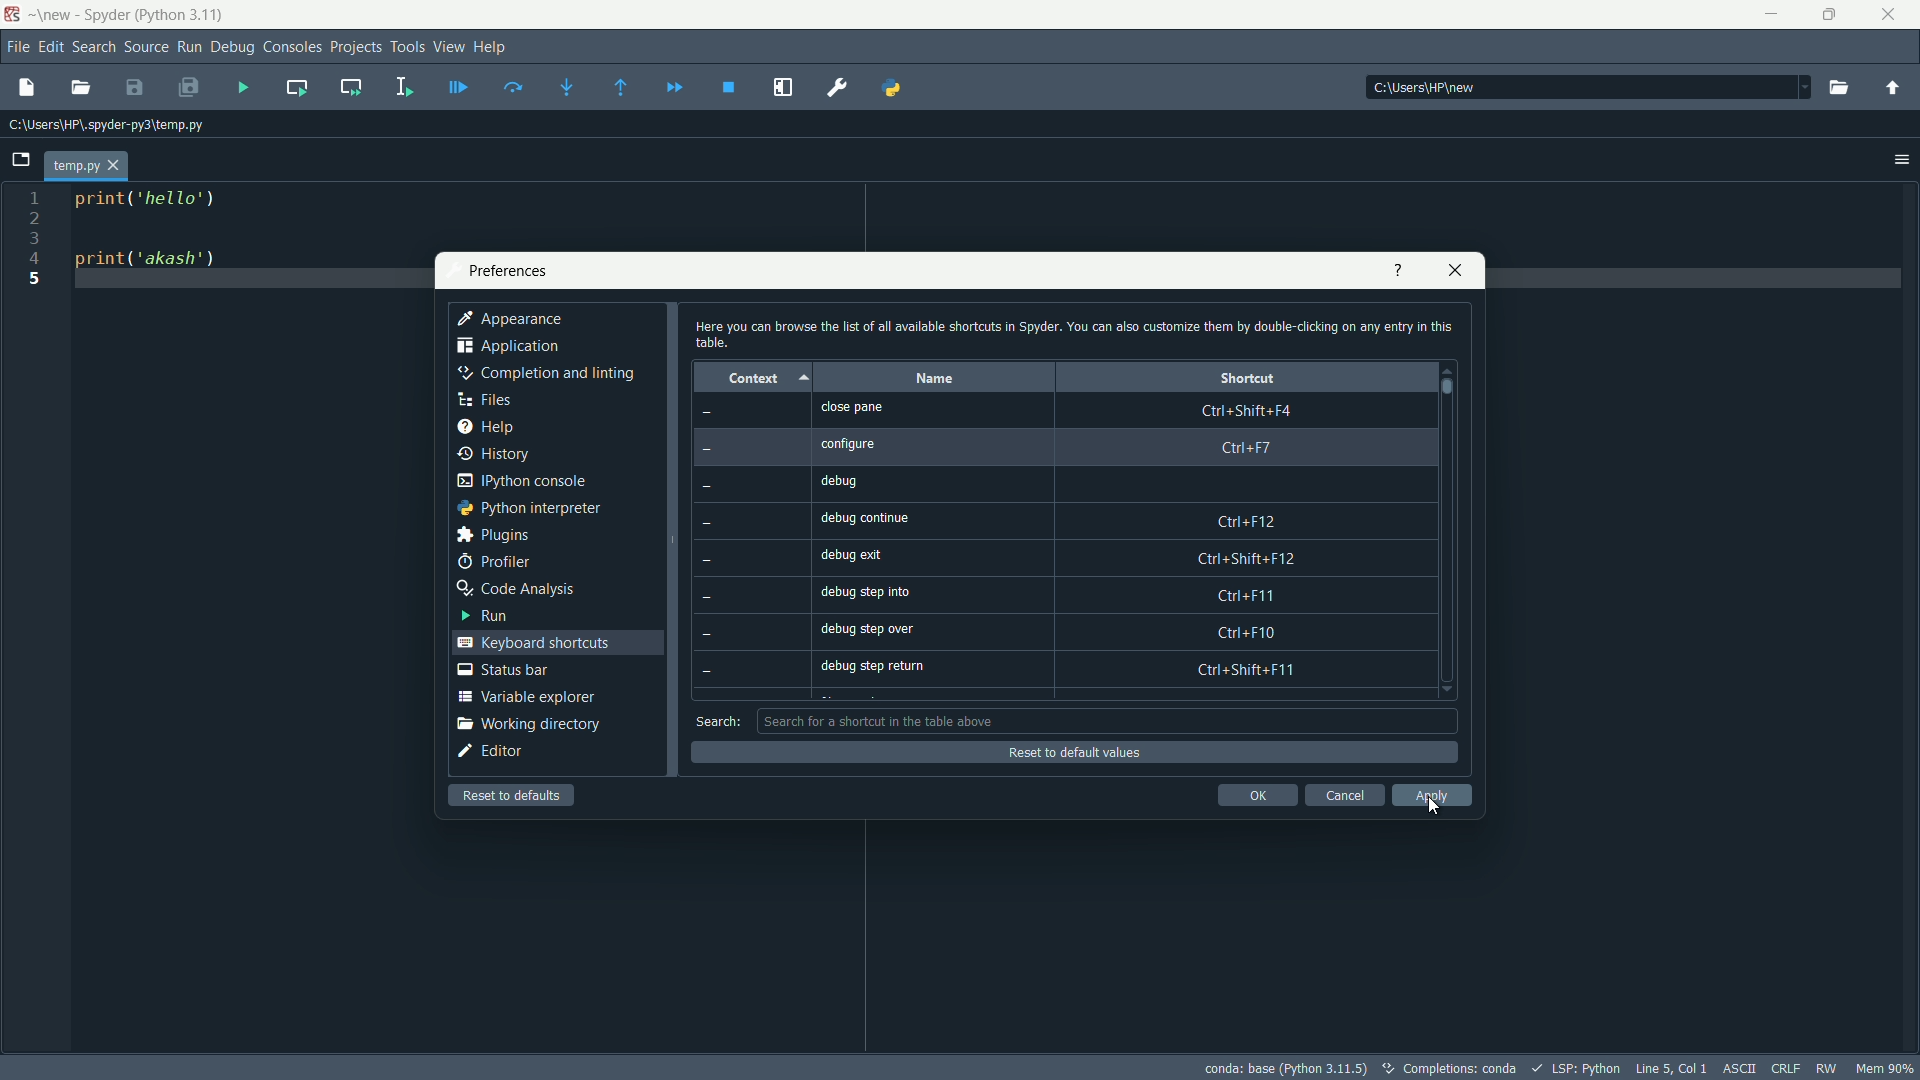 The height and width of the screenshot is (1080, 1920). I want to click on reset to default values, so click(1057, 752).